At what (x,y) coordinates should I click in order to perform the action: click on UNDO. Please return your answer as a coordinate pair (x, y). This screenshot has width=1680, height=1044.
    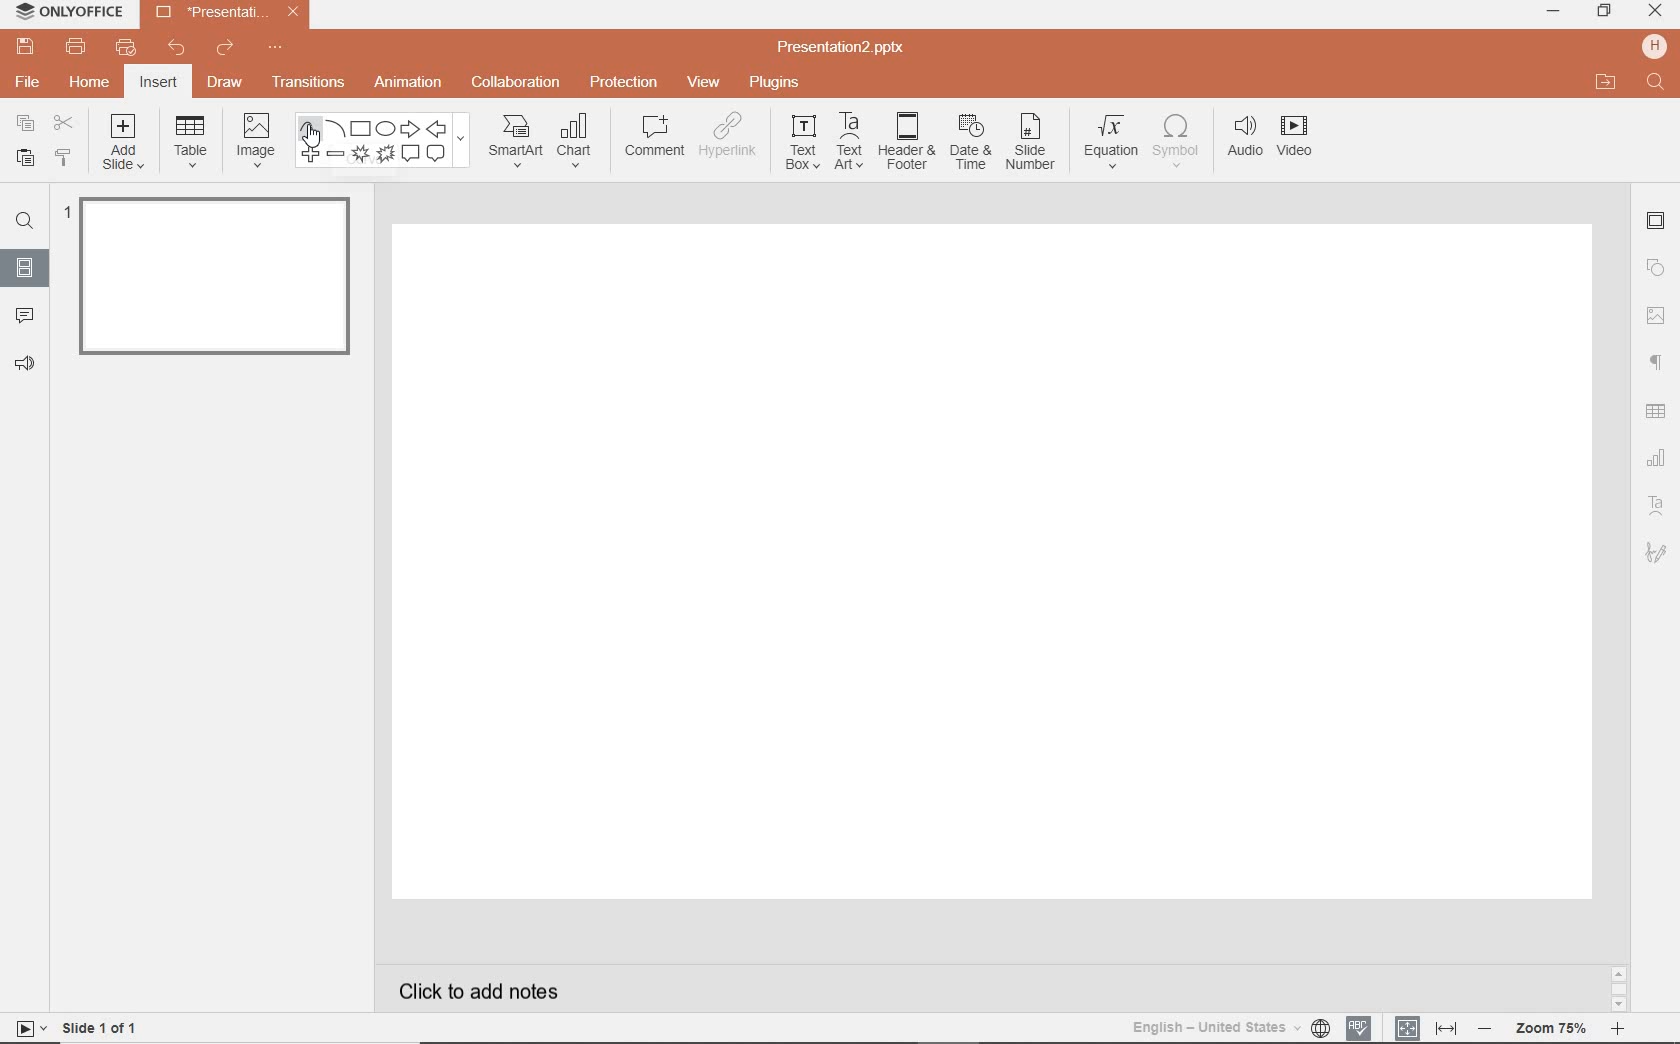
    Looking at the image, I should click on (176, 50).